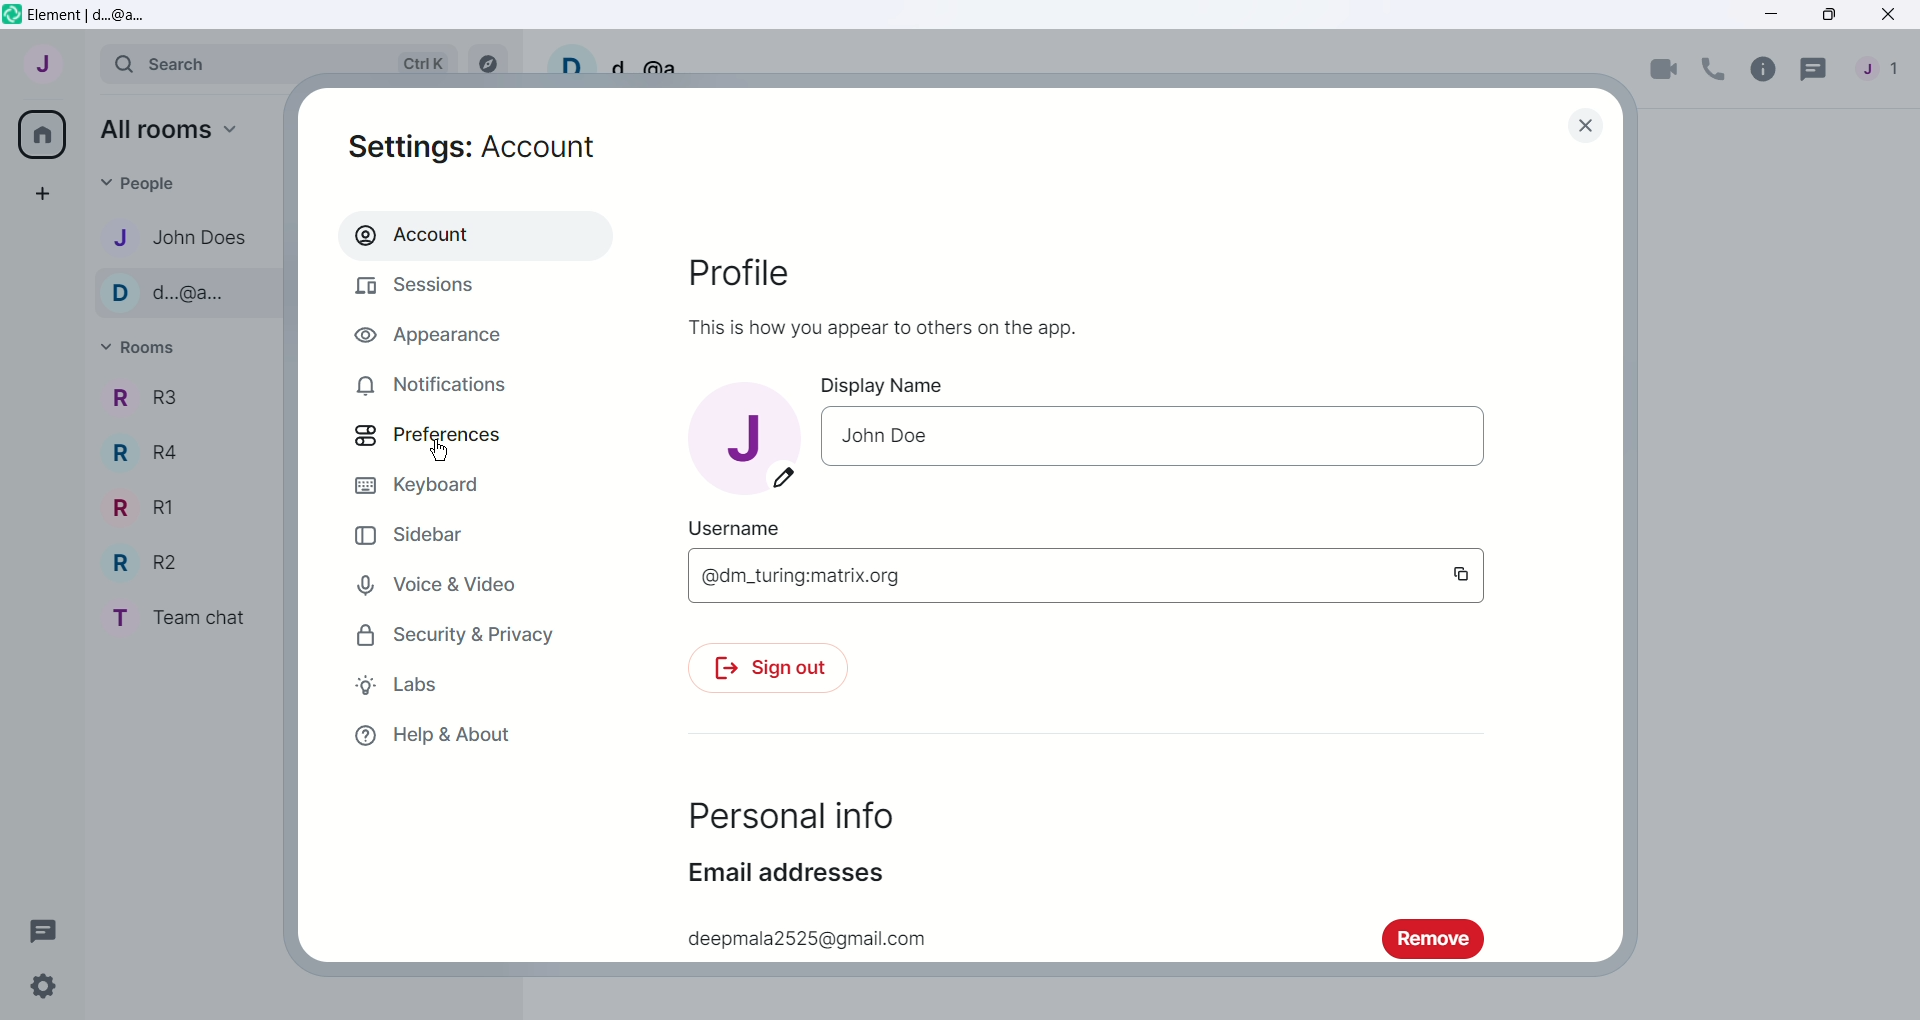 The height and width of the screenshot is (1020, 1920). Describe the element at coordinates (152, 455) in the screenshot. I see `R4 - Room Name` at that location.